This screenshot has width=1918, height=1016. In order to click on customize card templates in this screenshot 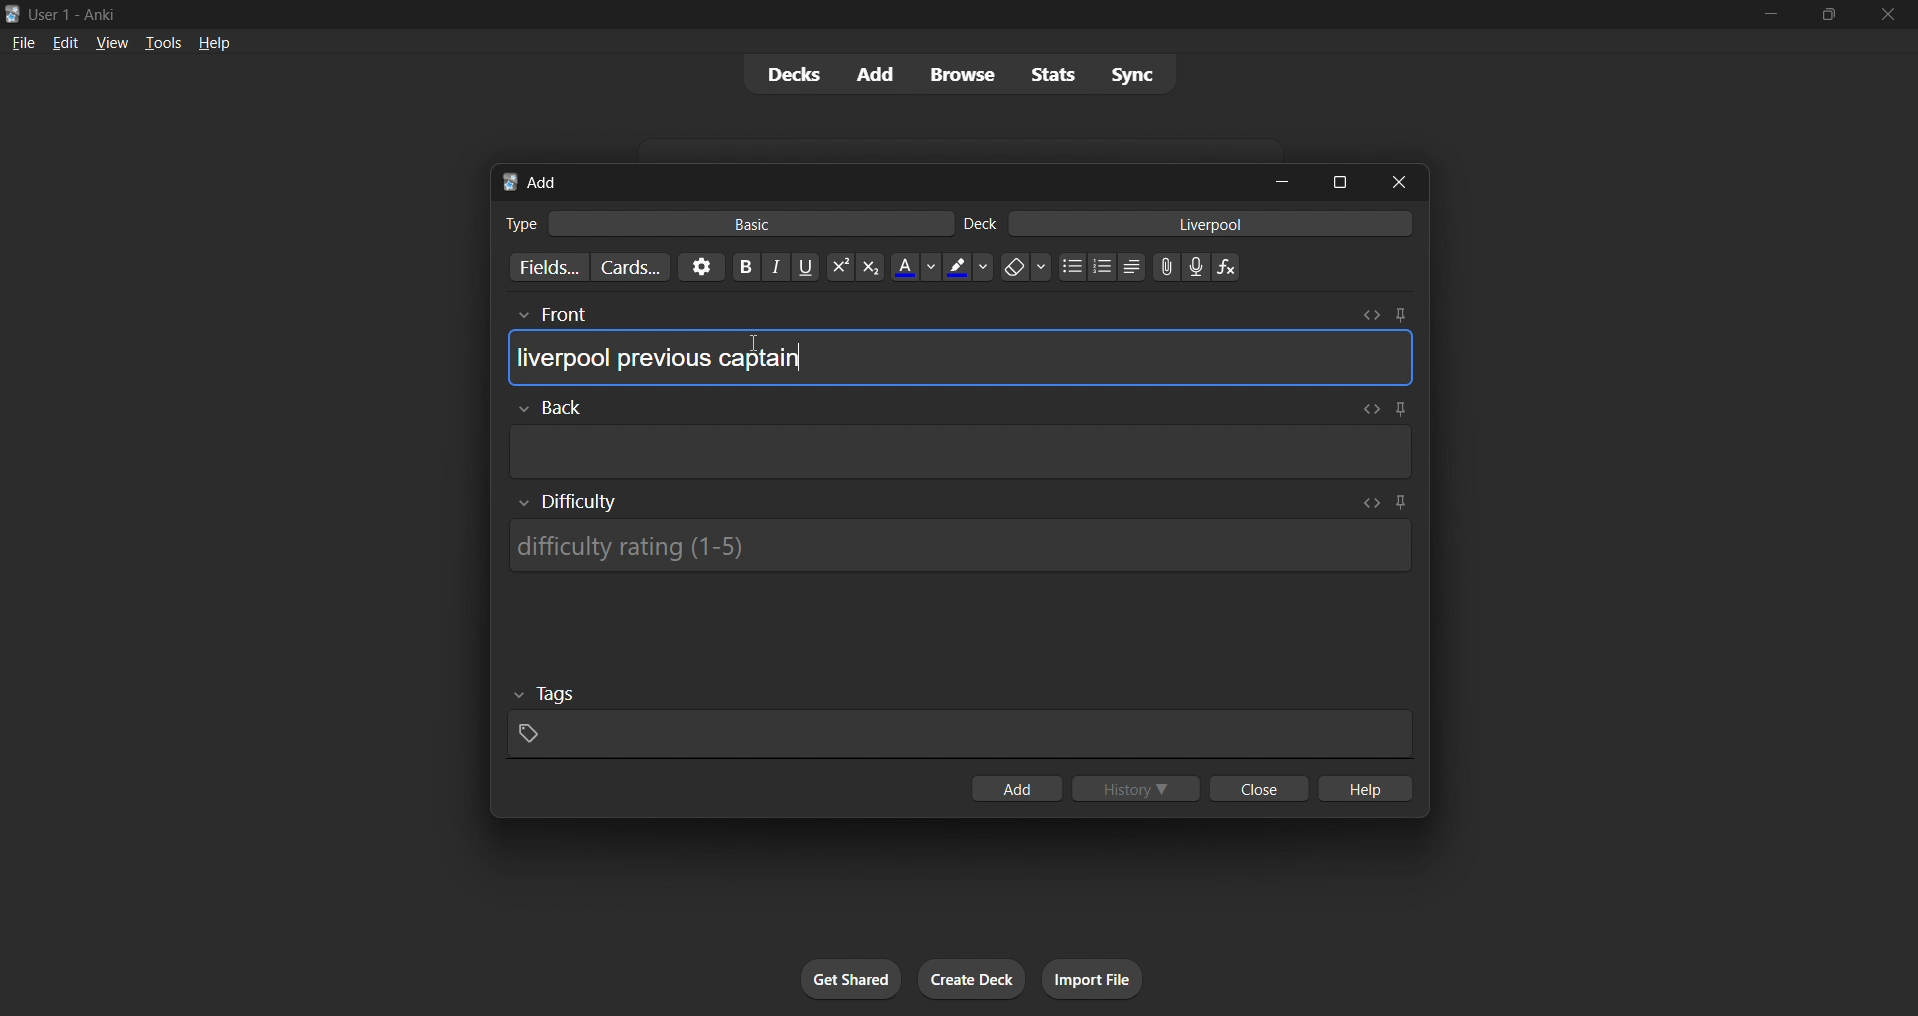, I will do `click(628, 267)`.